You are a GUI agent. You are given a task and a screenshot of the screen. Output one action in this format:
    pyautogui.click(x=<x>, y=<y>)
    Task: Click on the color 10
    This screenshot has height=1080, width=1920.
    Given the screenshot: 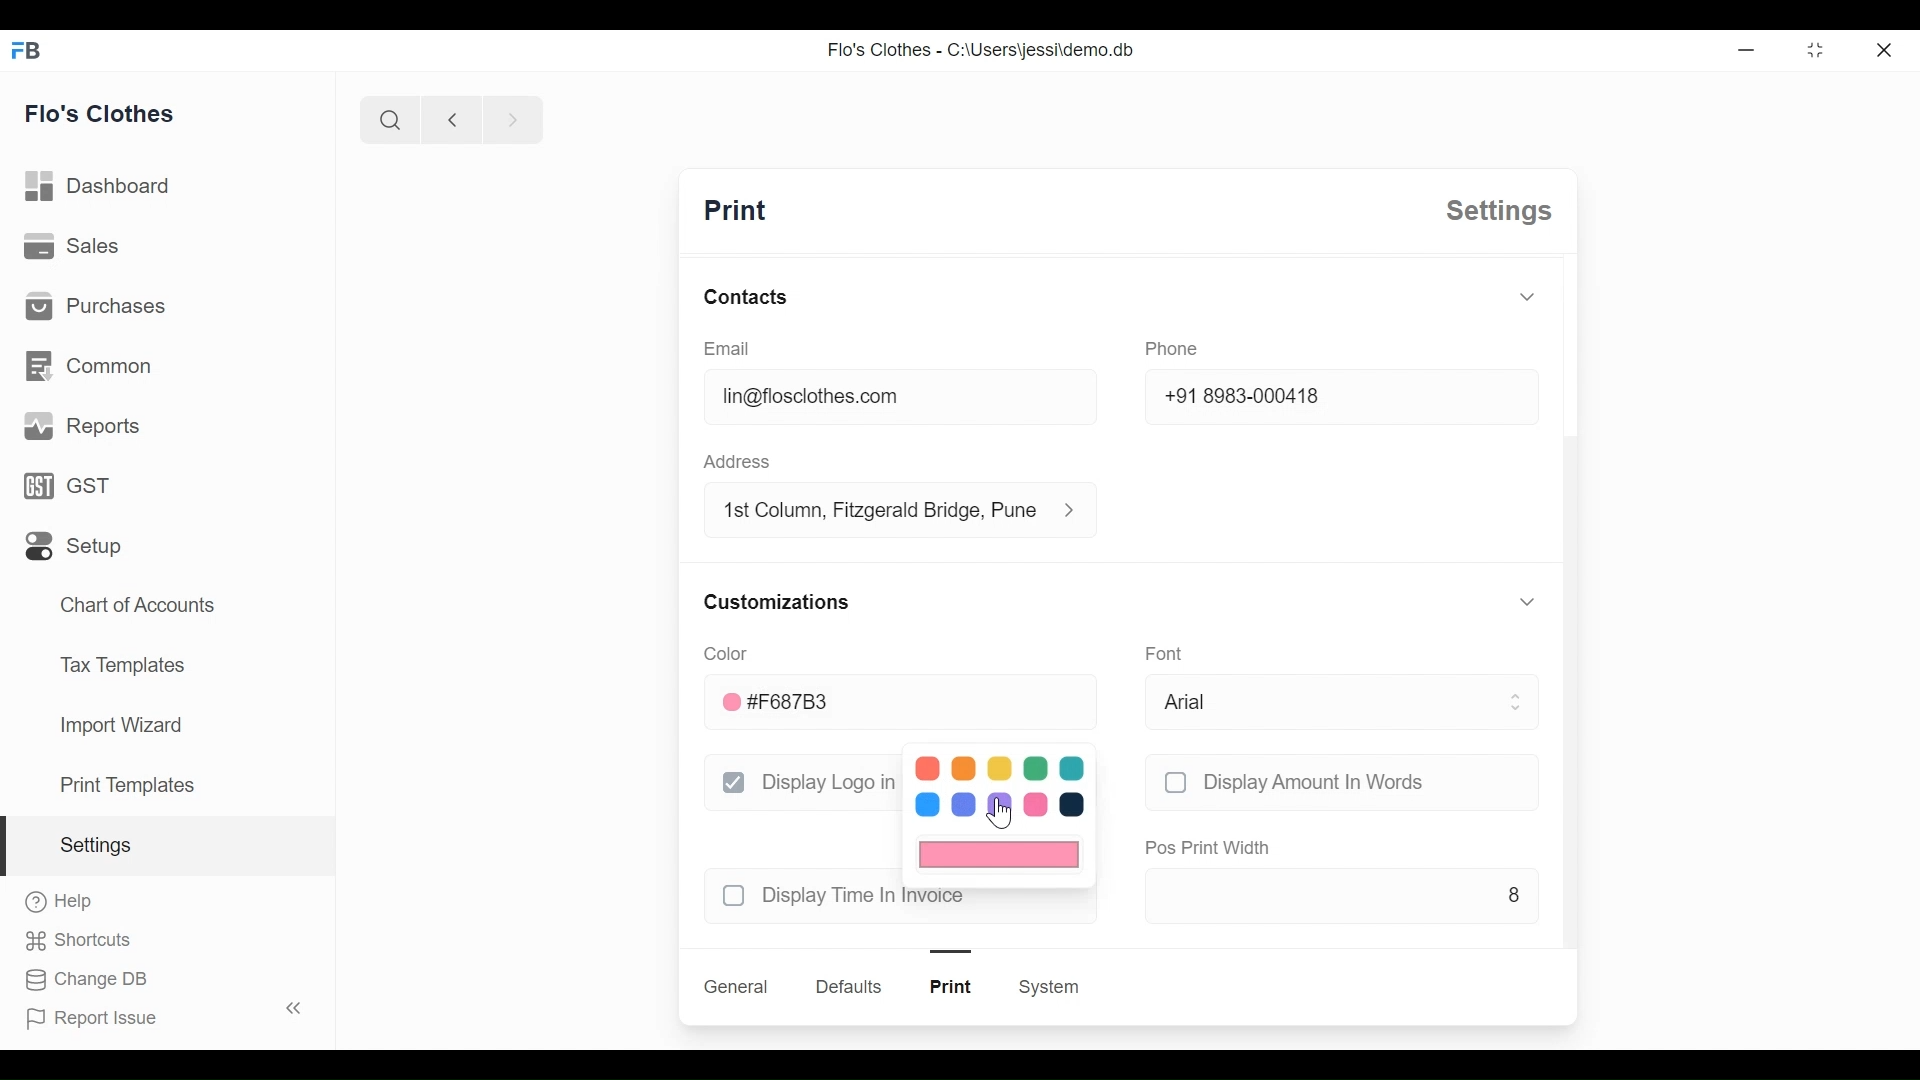 What is the action you would take?
    pyautogui.click(x=1071, y=804)
    